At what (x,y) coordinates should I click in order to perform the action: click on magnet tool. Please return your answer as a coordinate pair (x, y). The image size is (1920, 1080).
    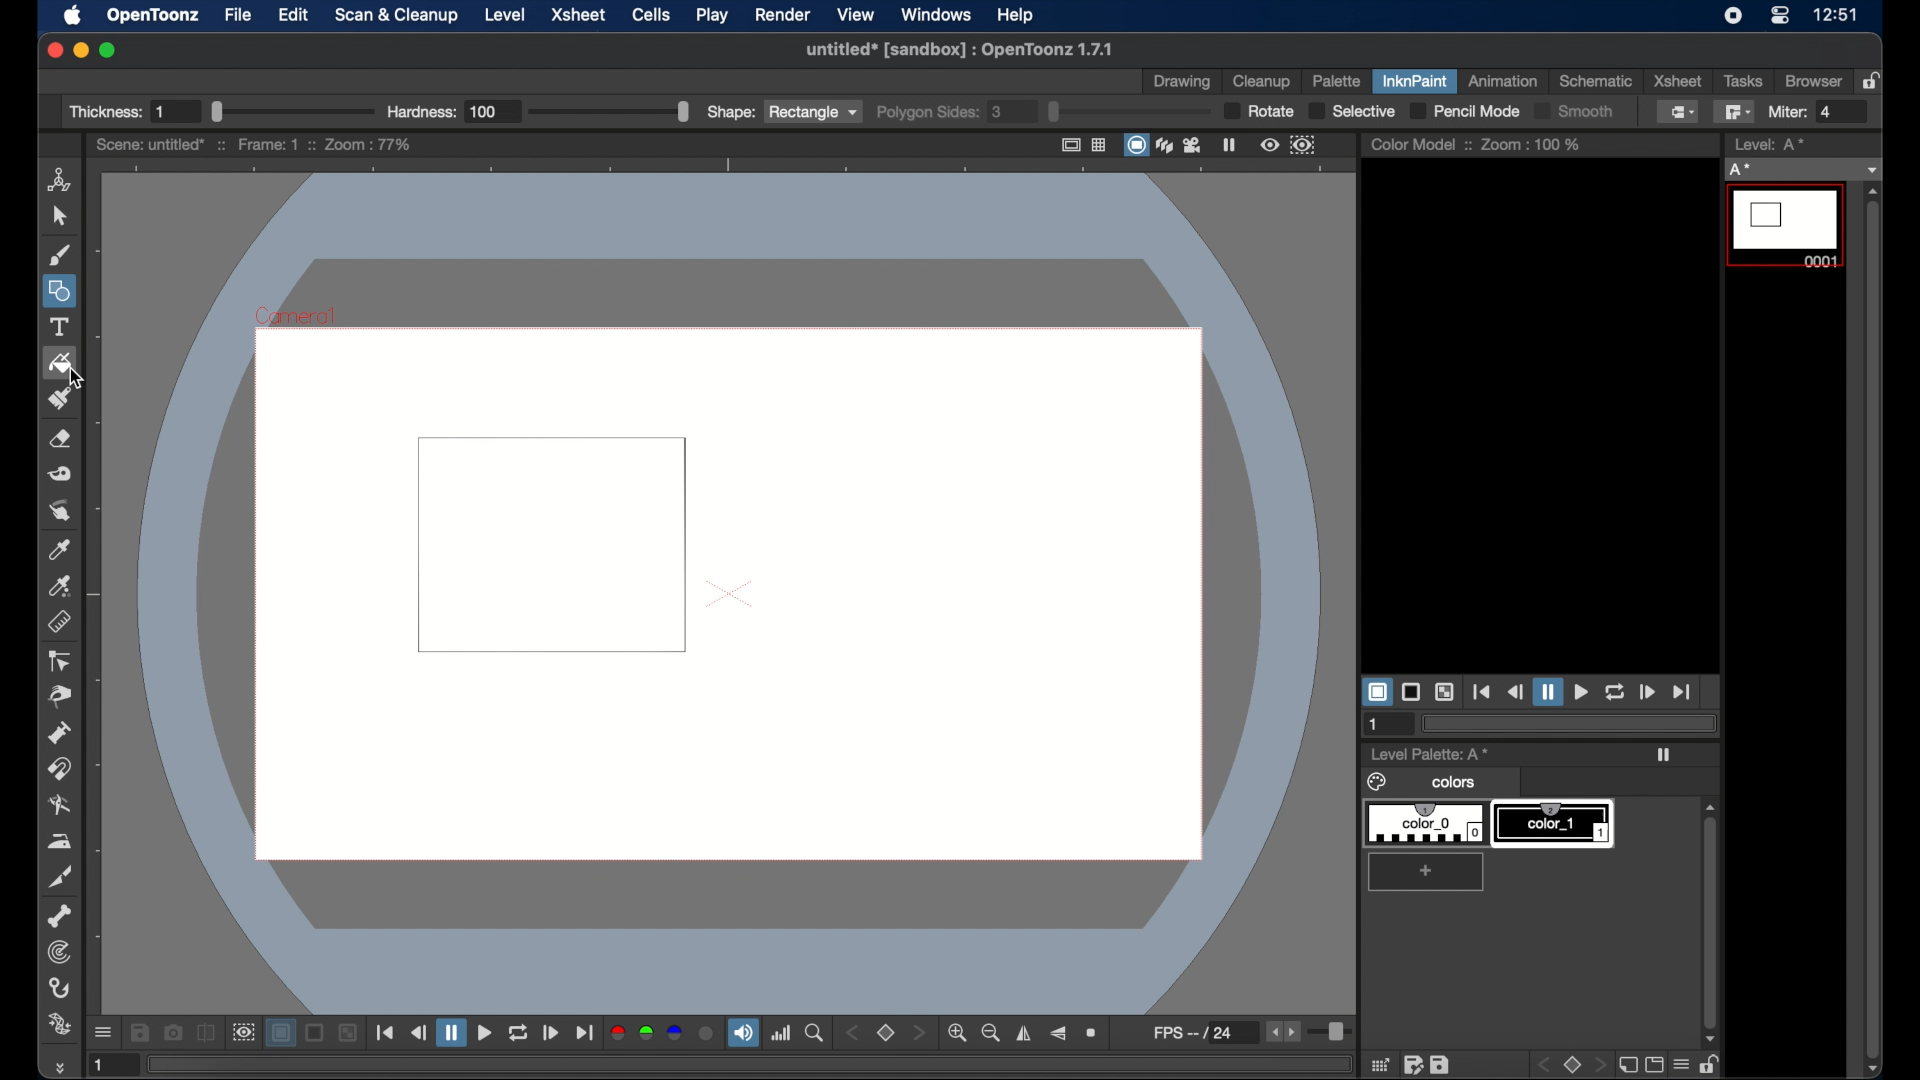
    Looking at the image, I should click on (59, 769).